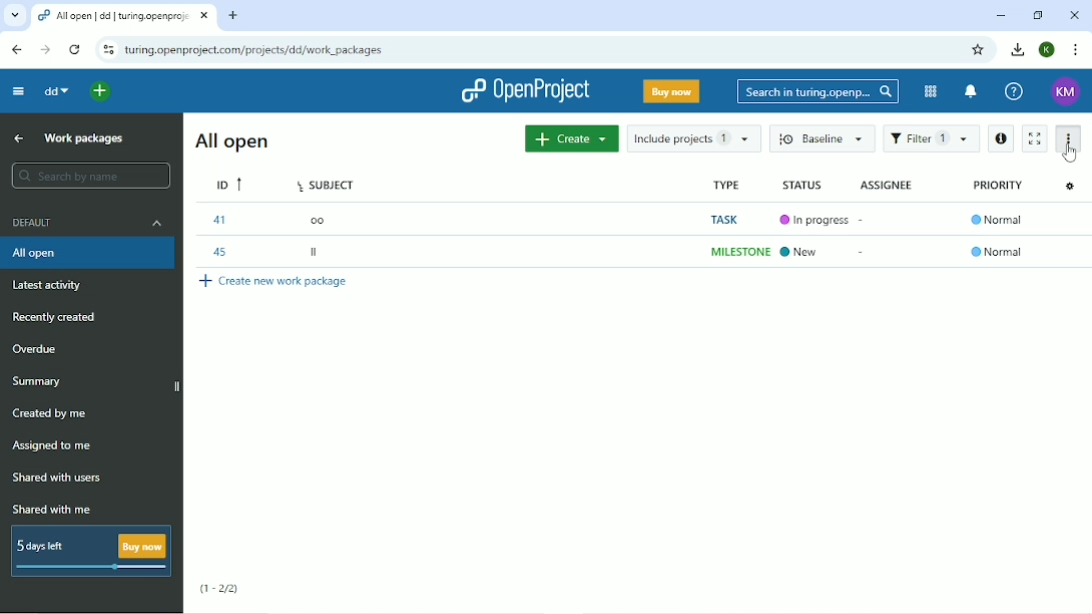 This screenshot has height=614, width=1092. Describe the element at coordinates (971, 91) in the screenshot. I see `To notification center` at that location.